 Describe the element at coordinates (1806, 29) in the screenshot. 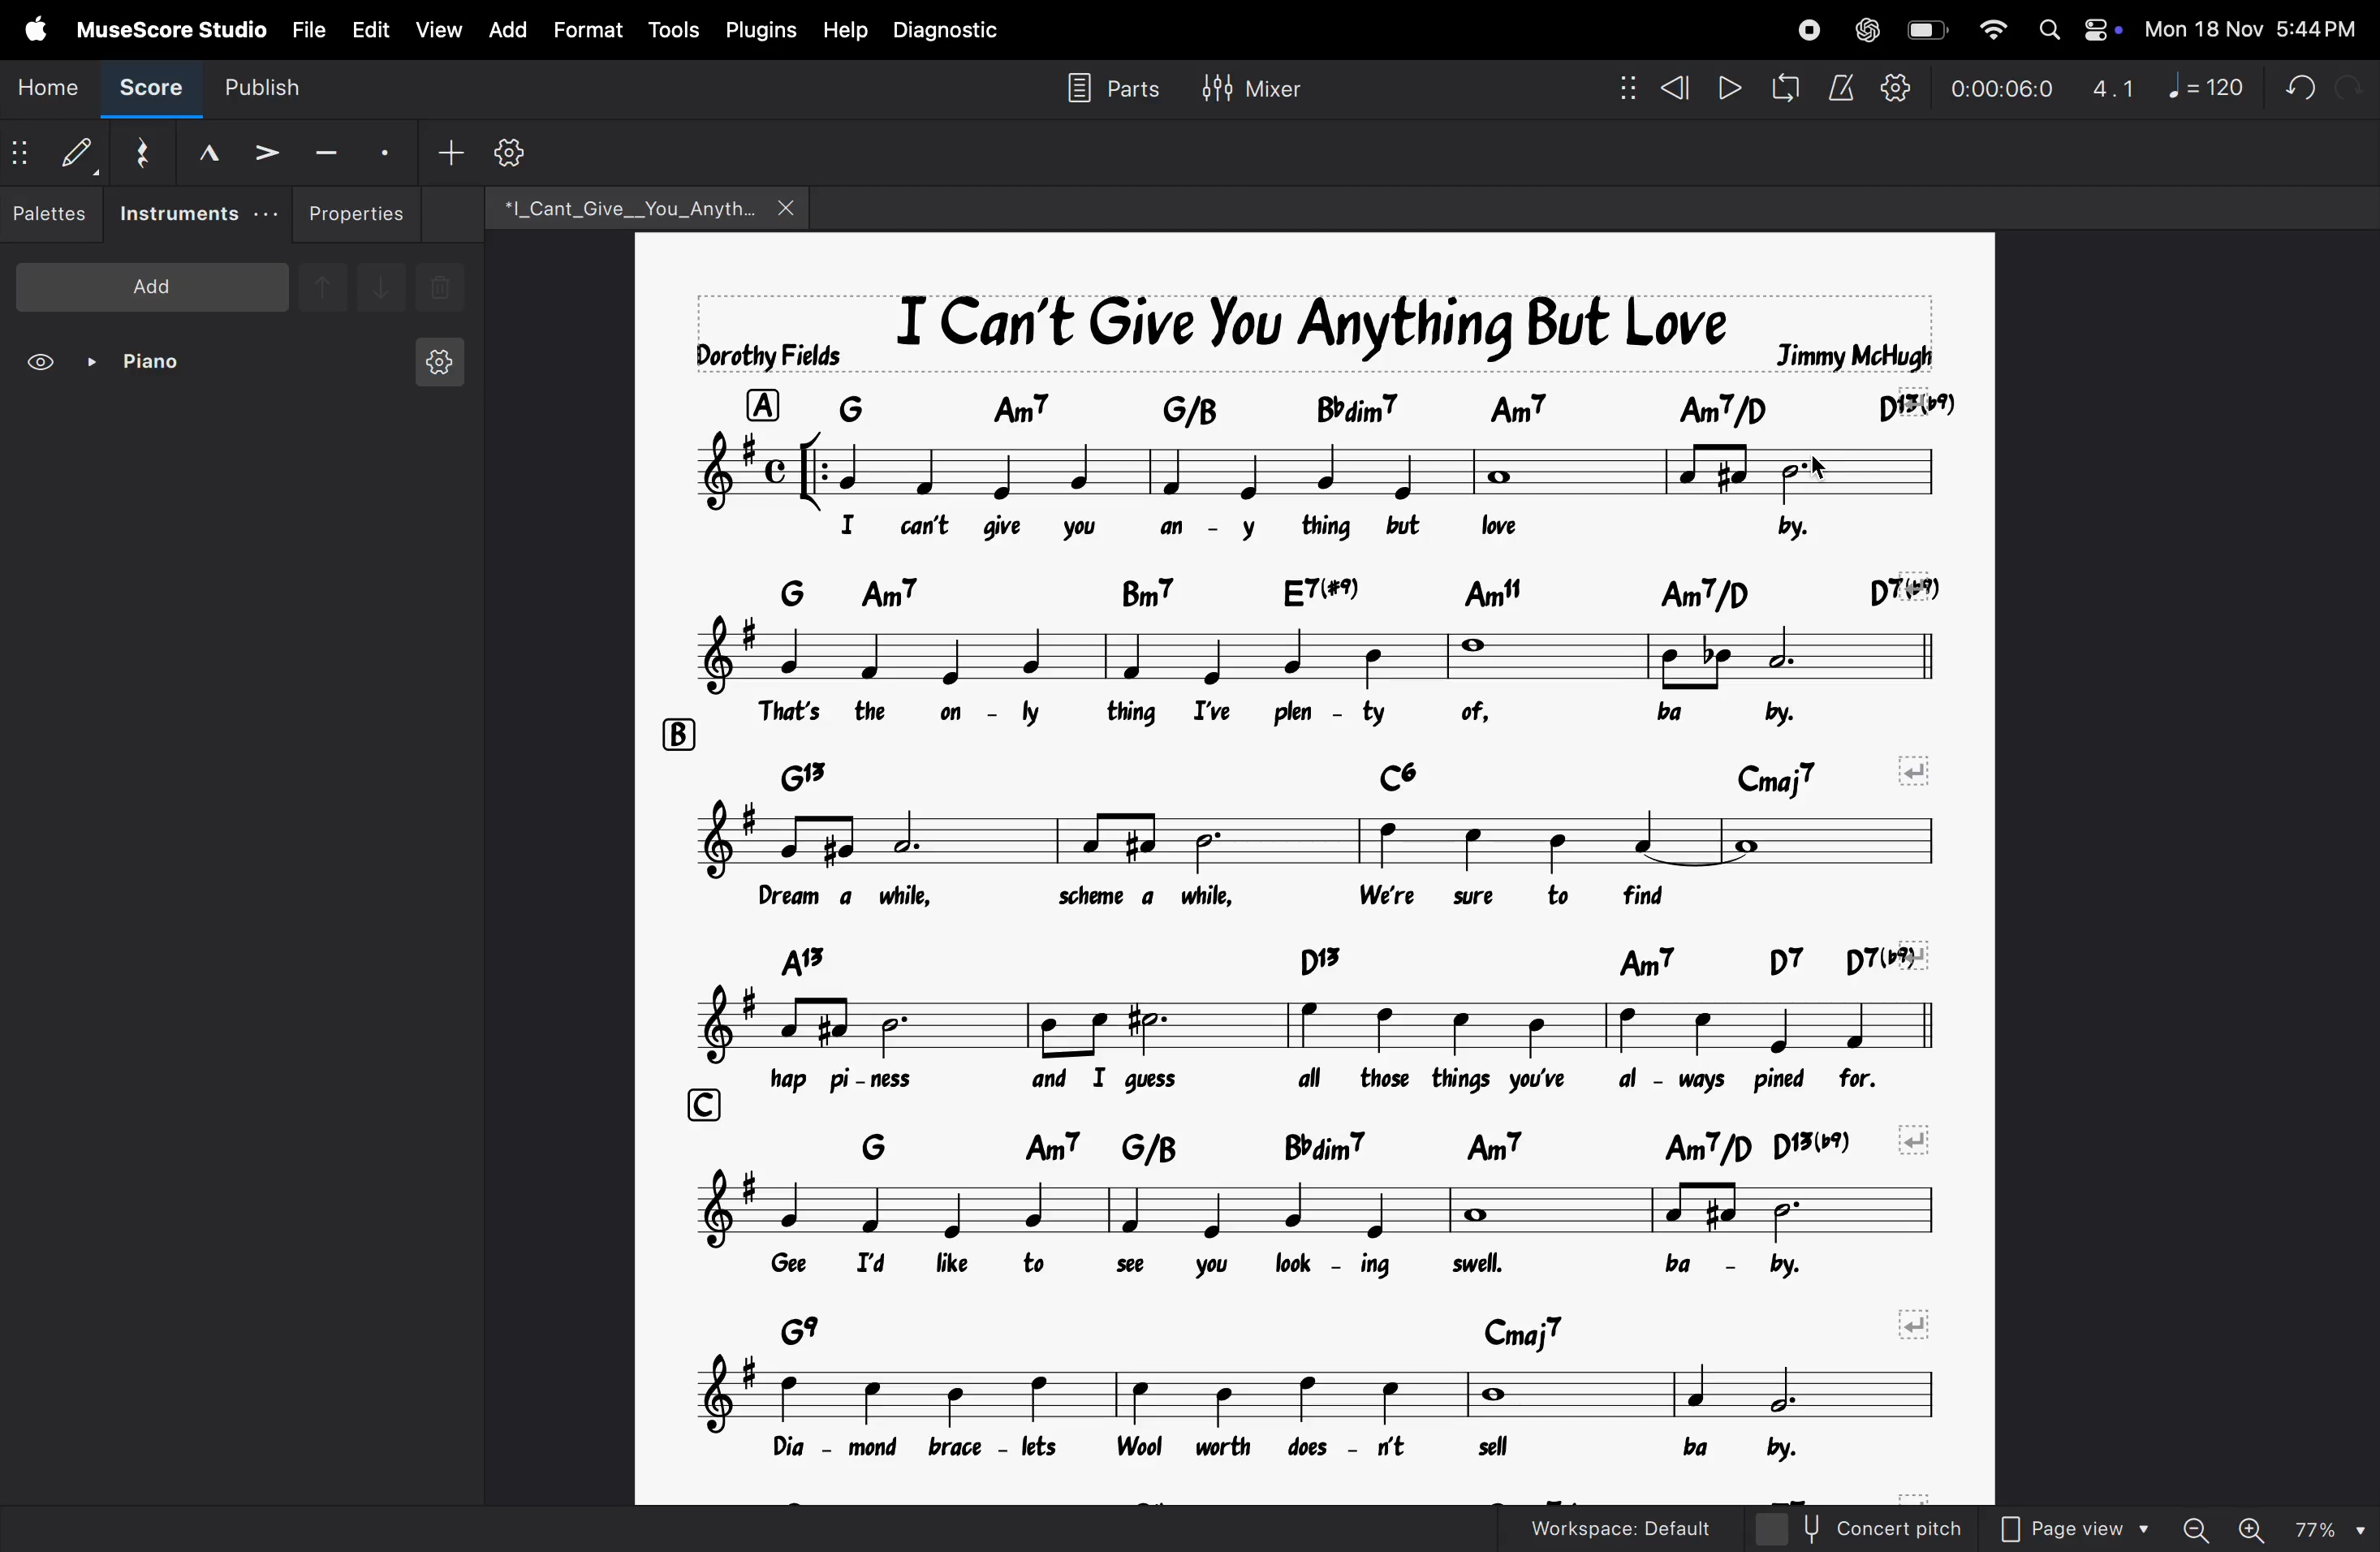

I see `record` at that location.